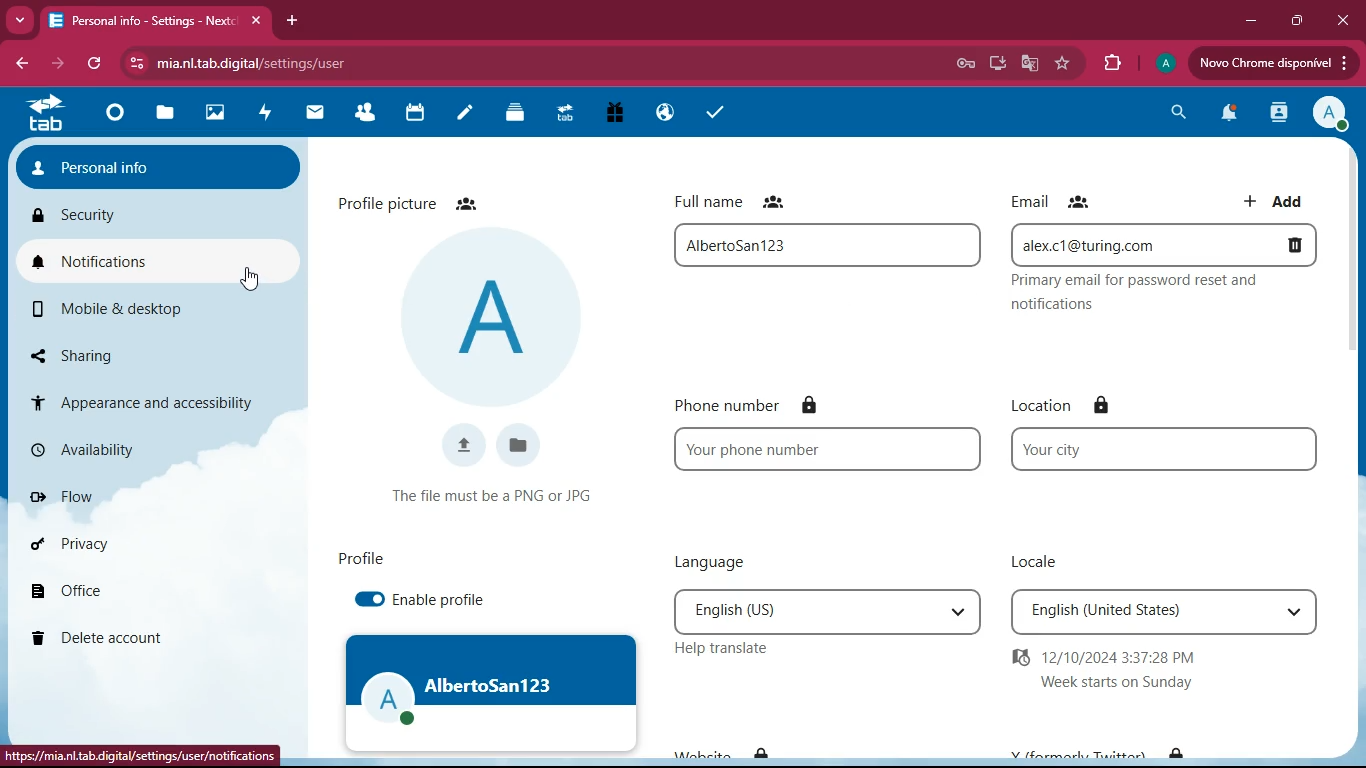 This screenshot has height=768, width=1366. What do you see at coordinates (662, 114) in the screenshot?
I see `public` at bounding box center [662, 114].